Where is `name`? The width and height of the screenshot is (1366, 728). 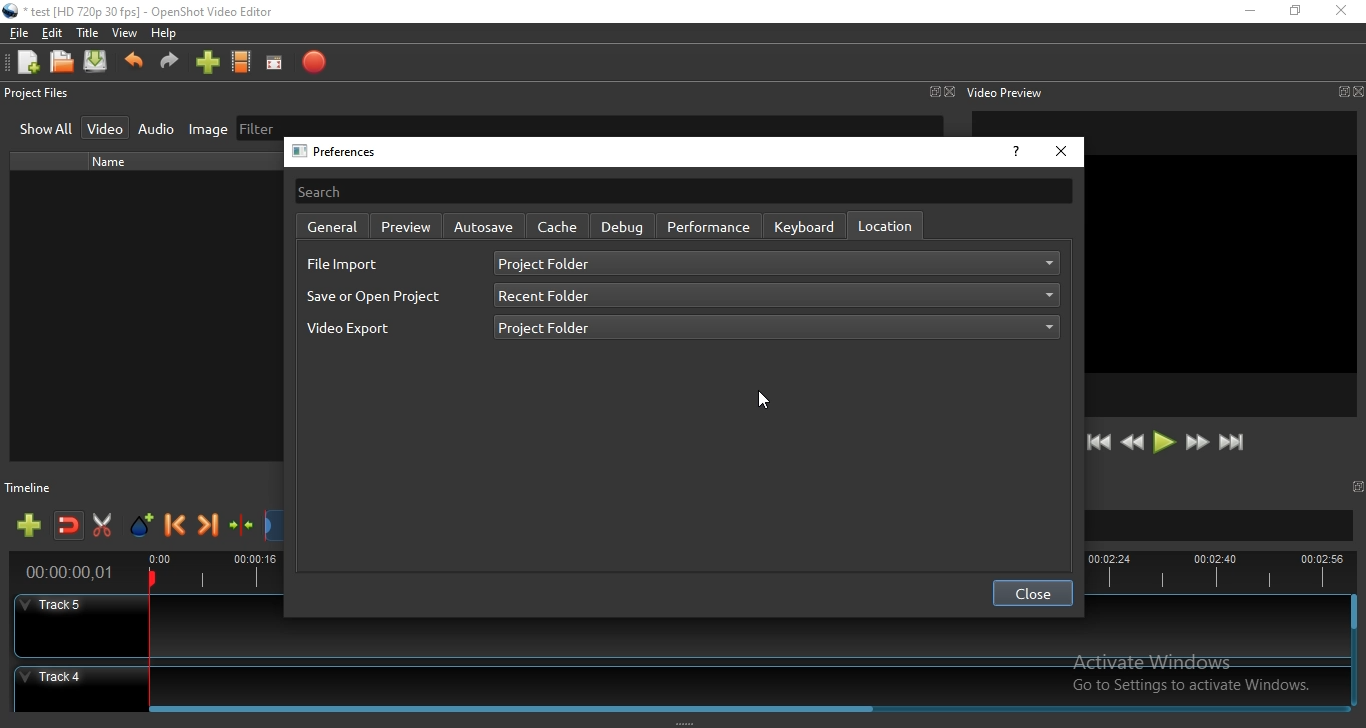
name is located at coordinates (116, 162).